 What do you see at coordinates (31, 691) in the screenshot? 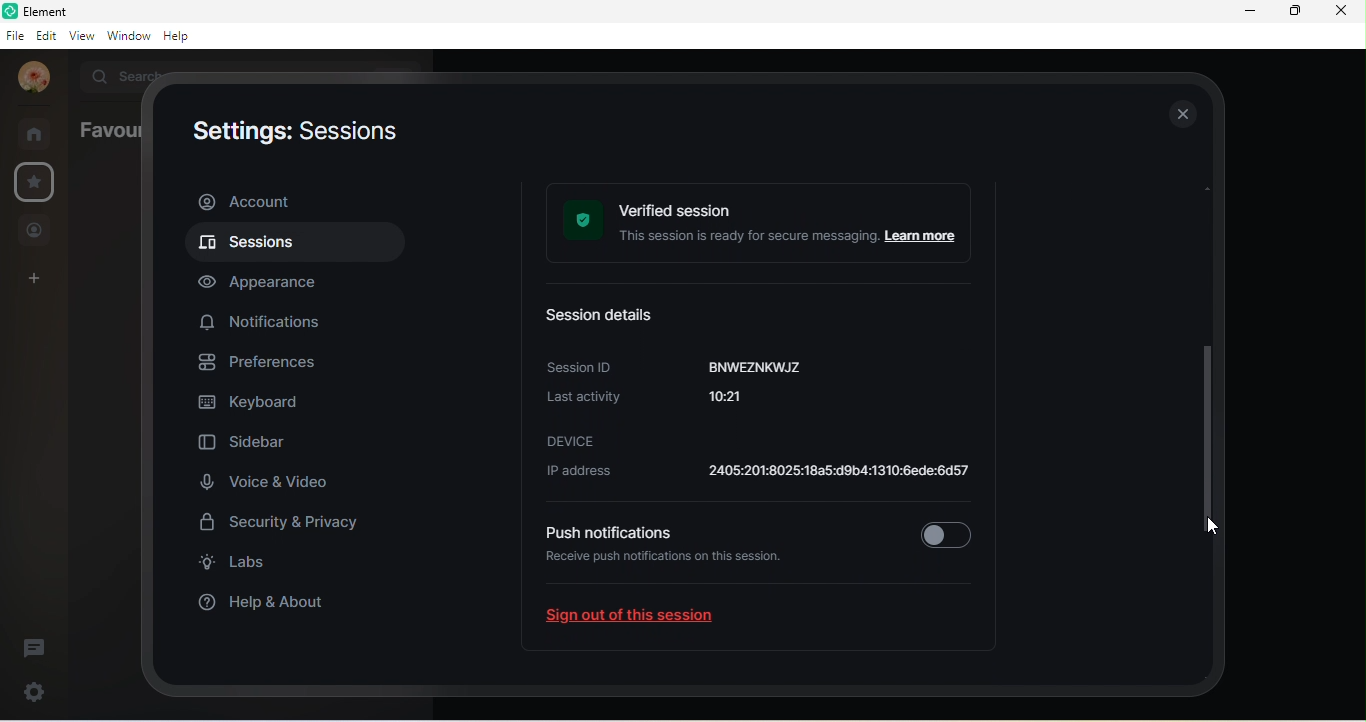
I see `settings` at bounding box center [31, 691].